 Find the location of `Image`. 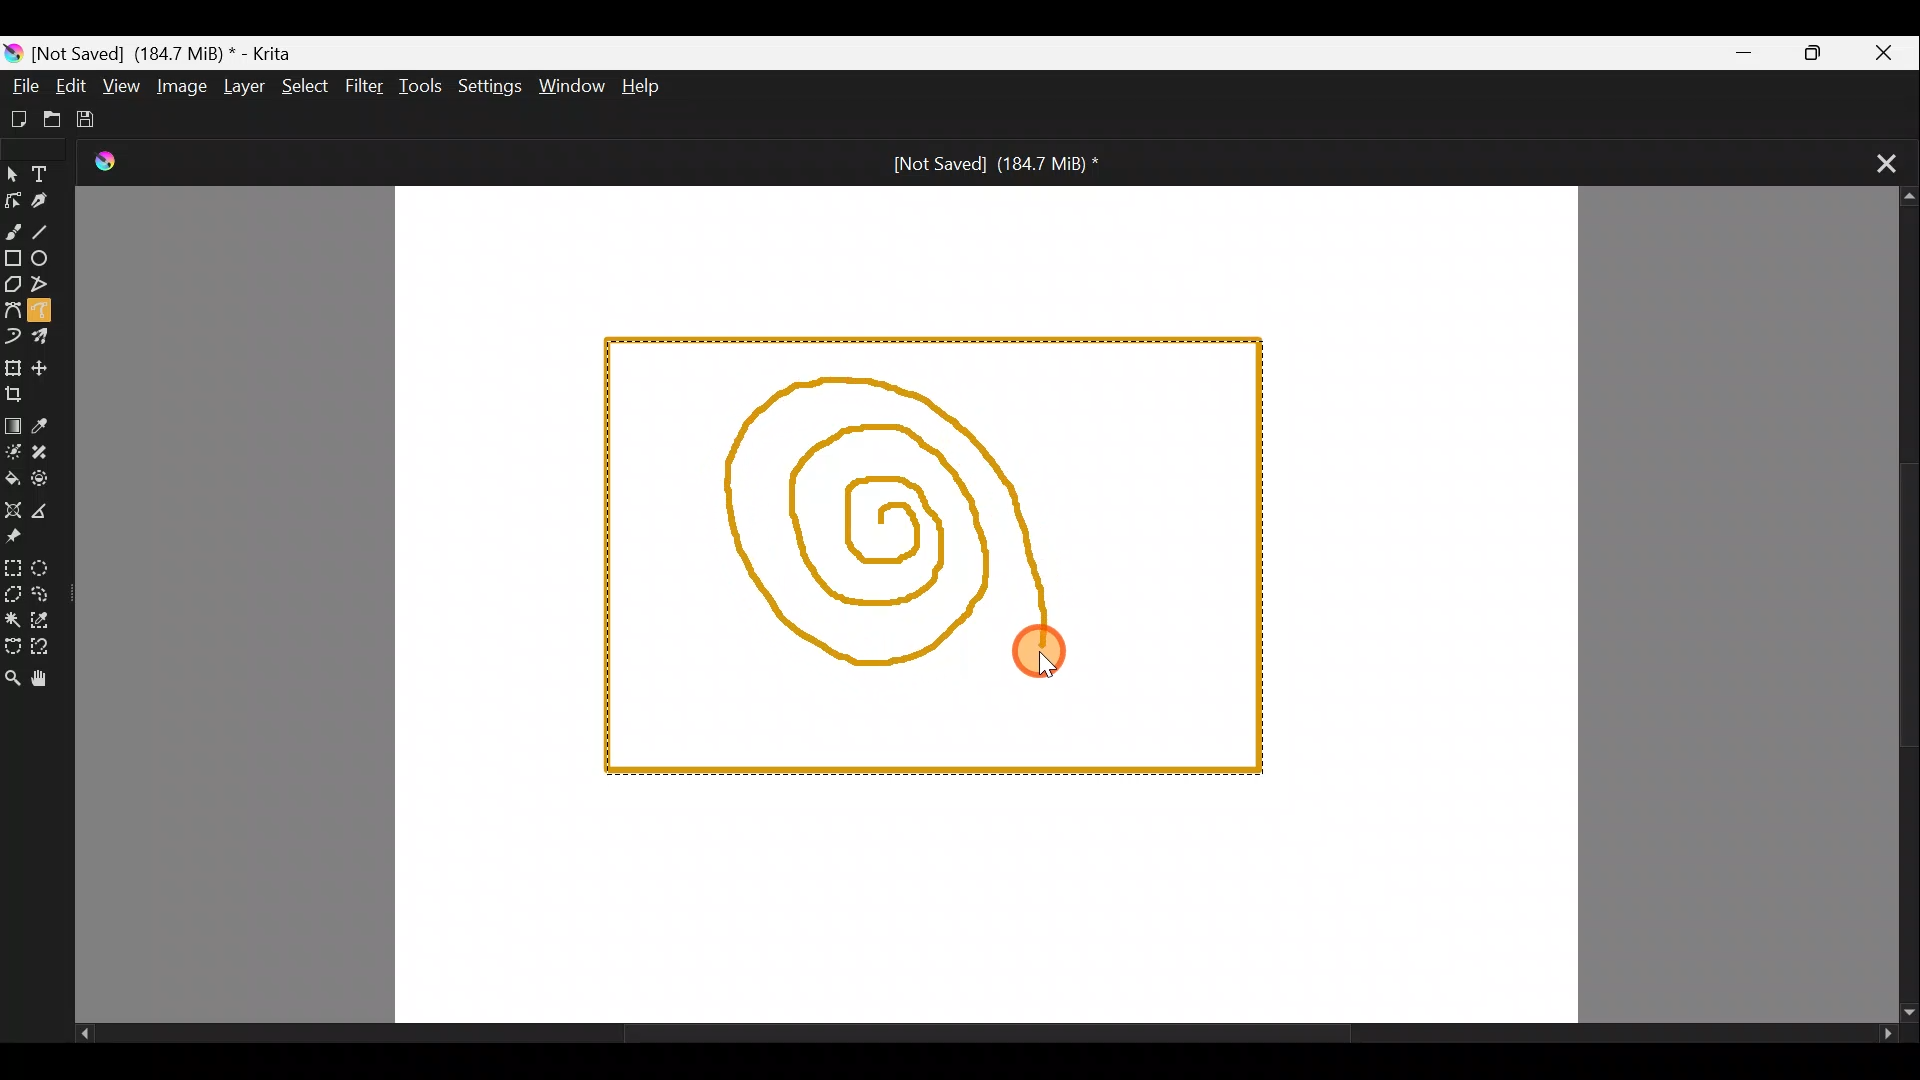

Image is located at coordinates (187, 87).